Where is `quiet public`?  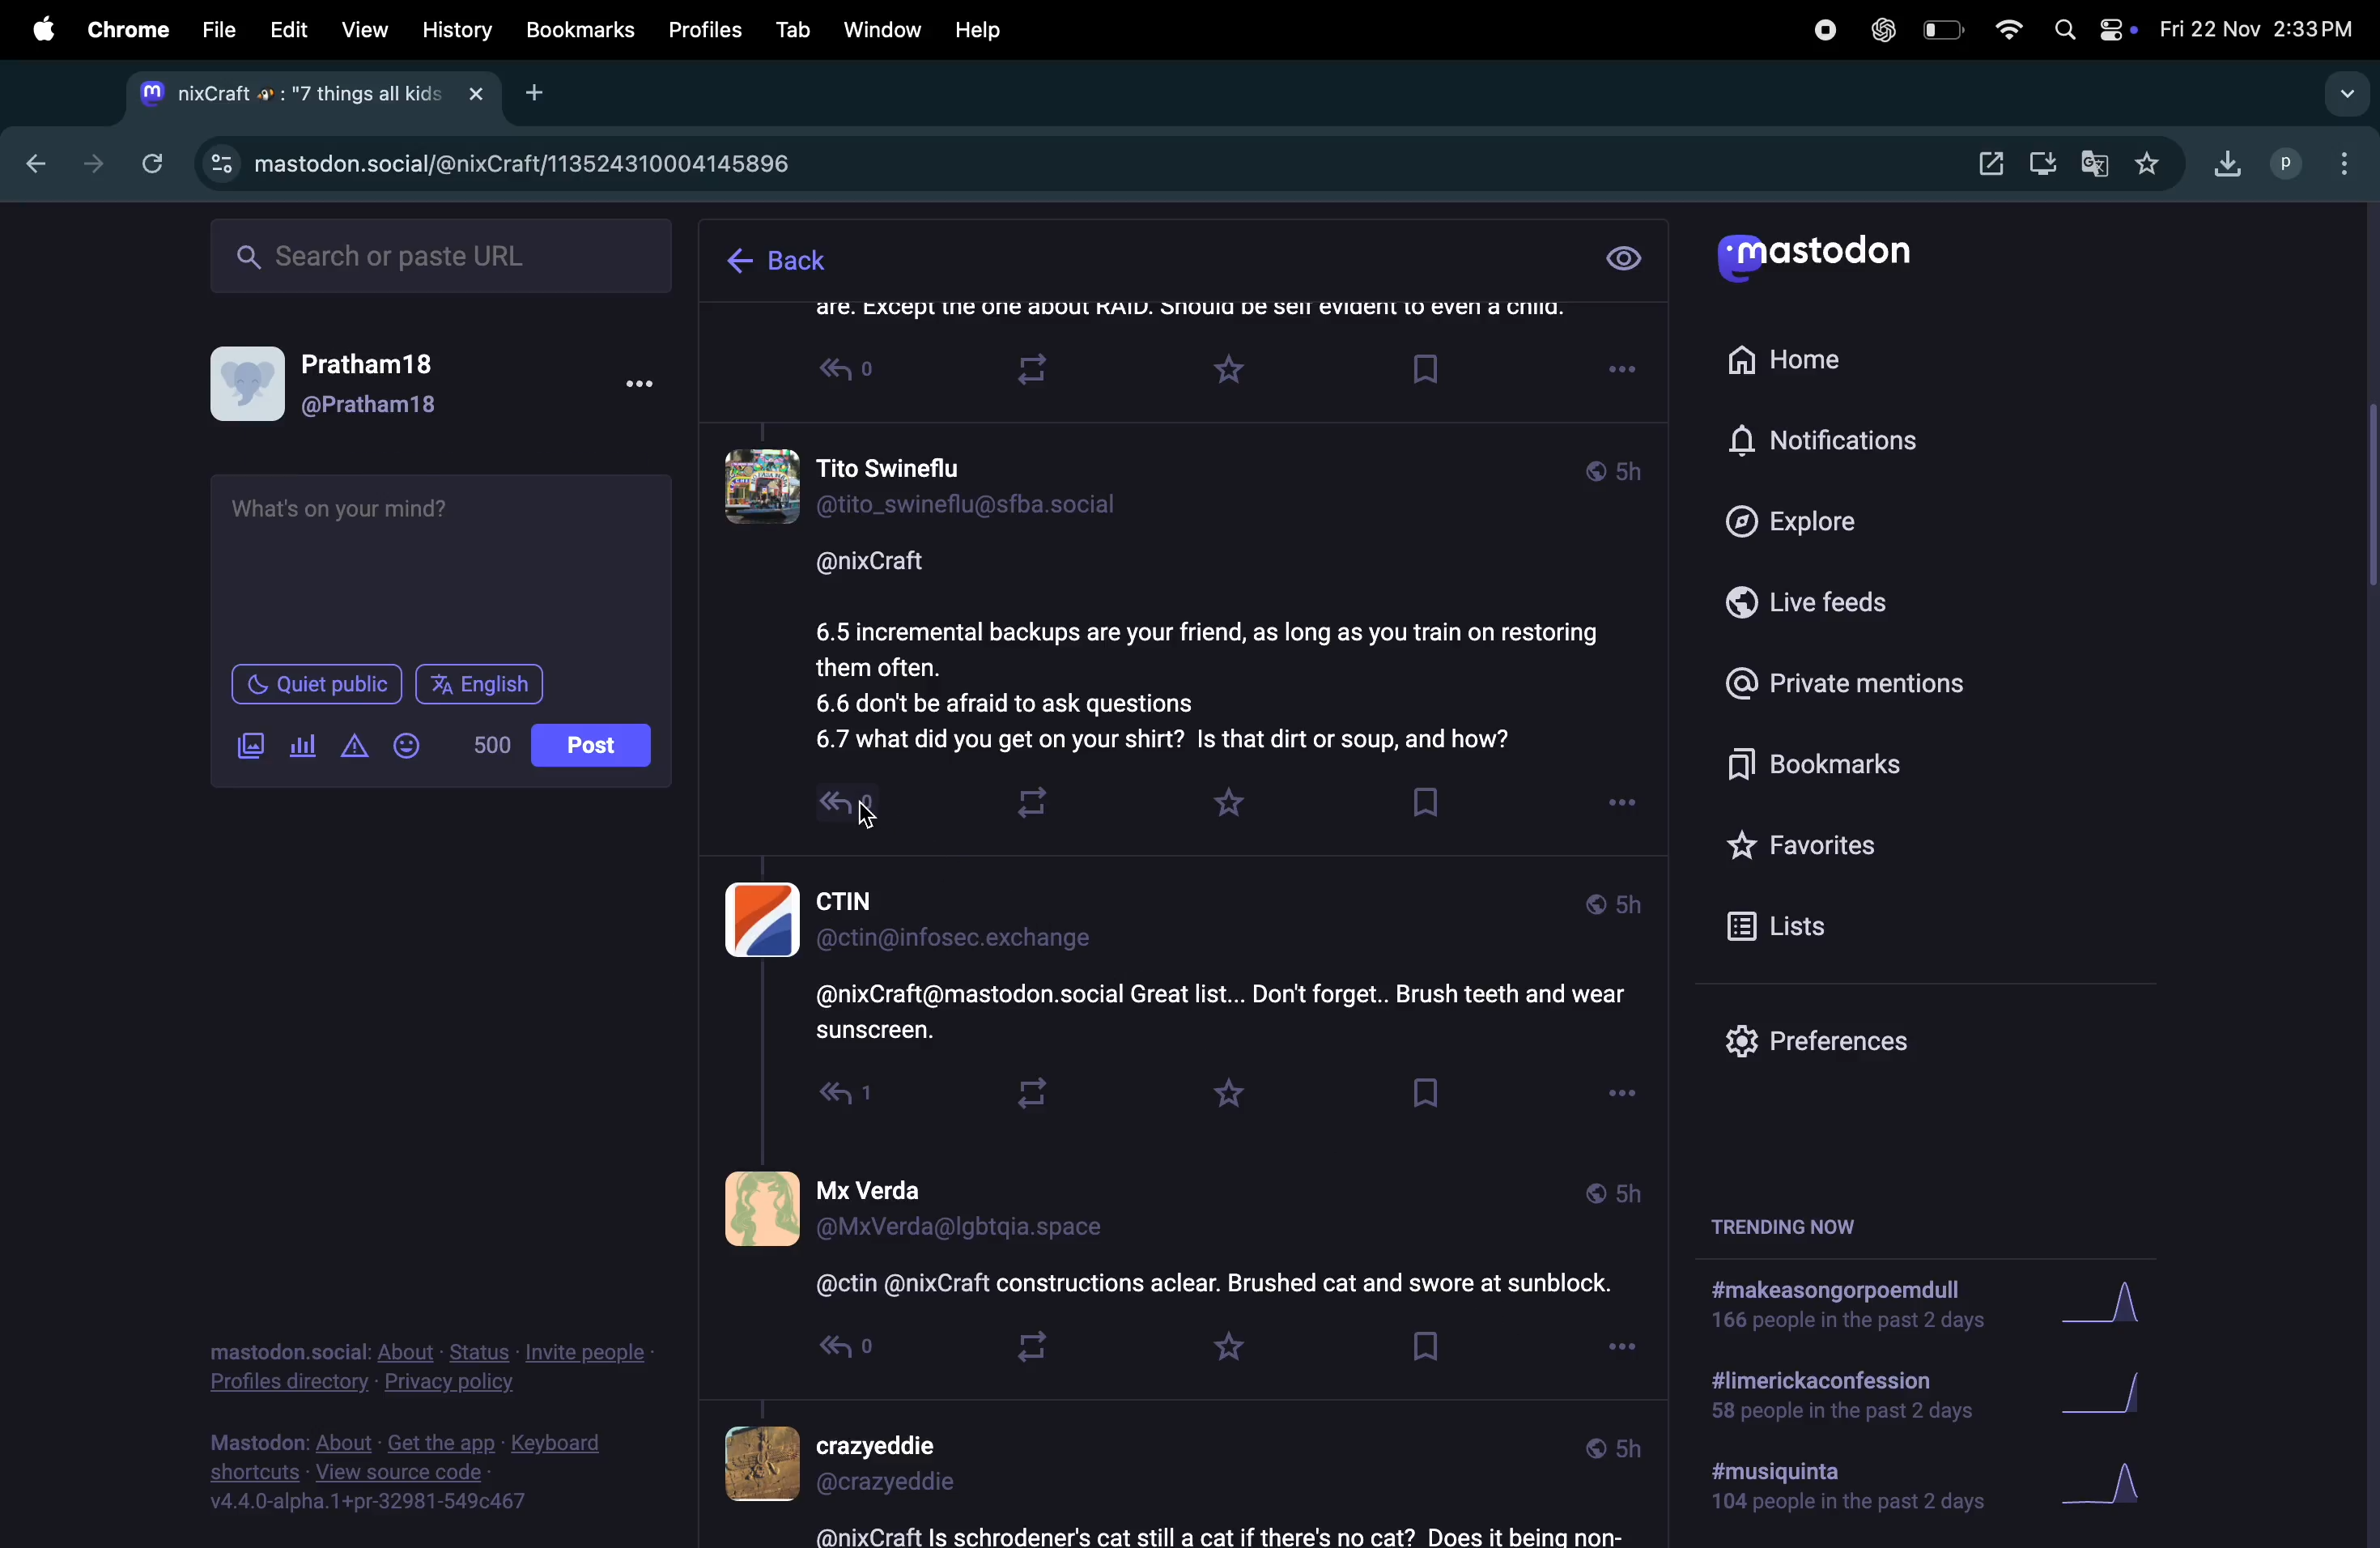
quiet public is located at coordinates (314, 684).